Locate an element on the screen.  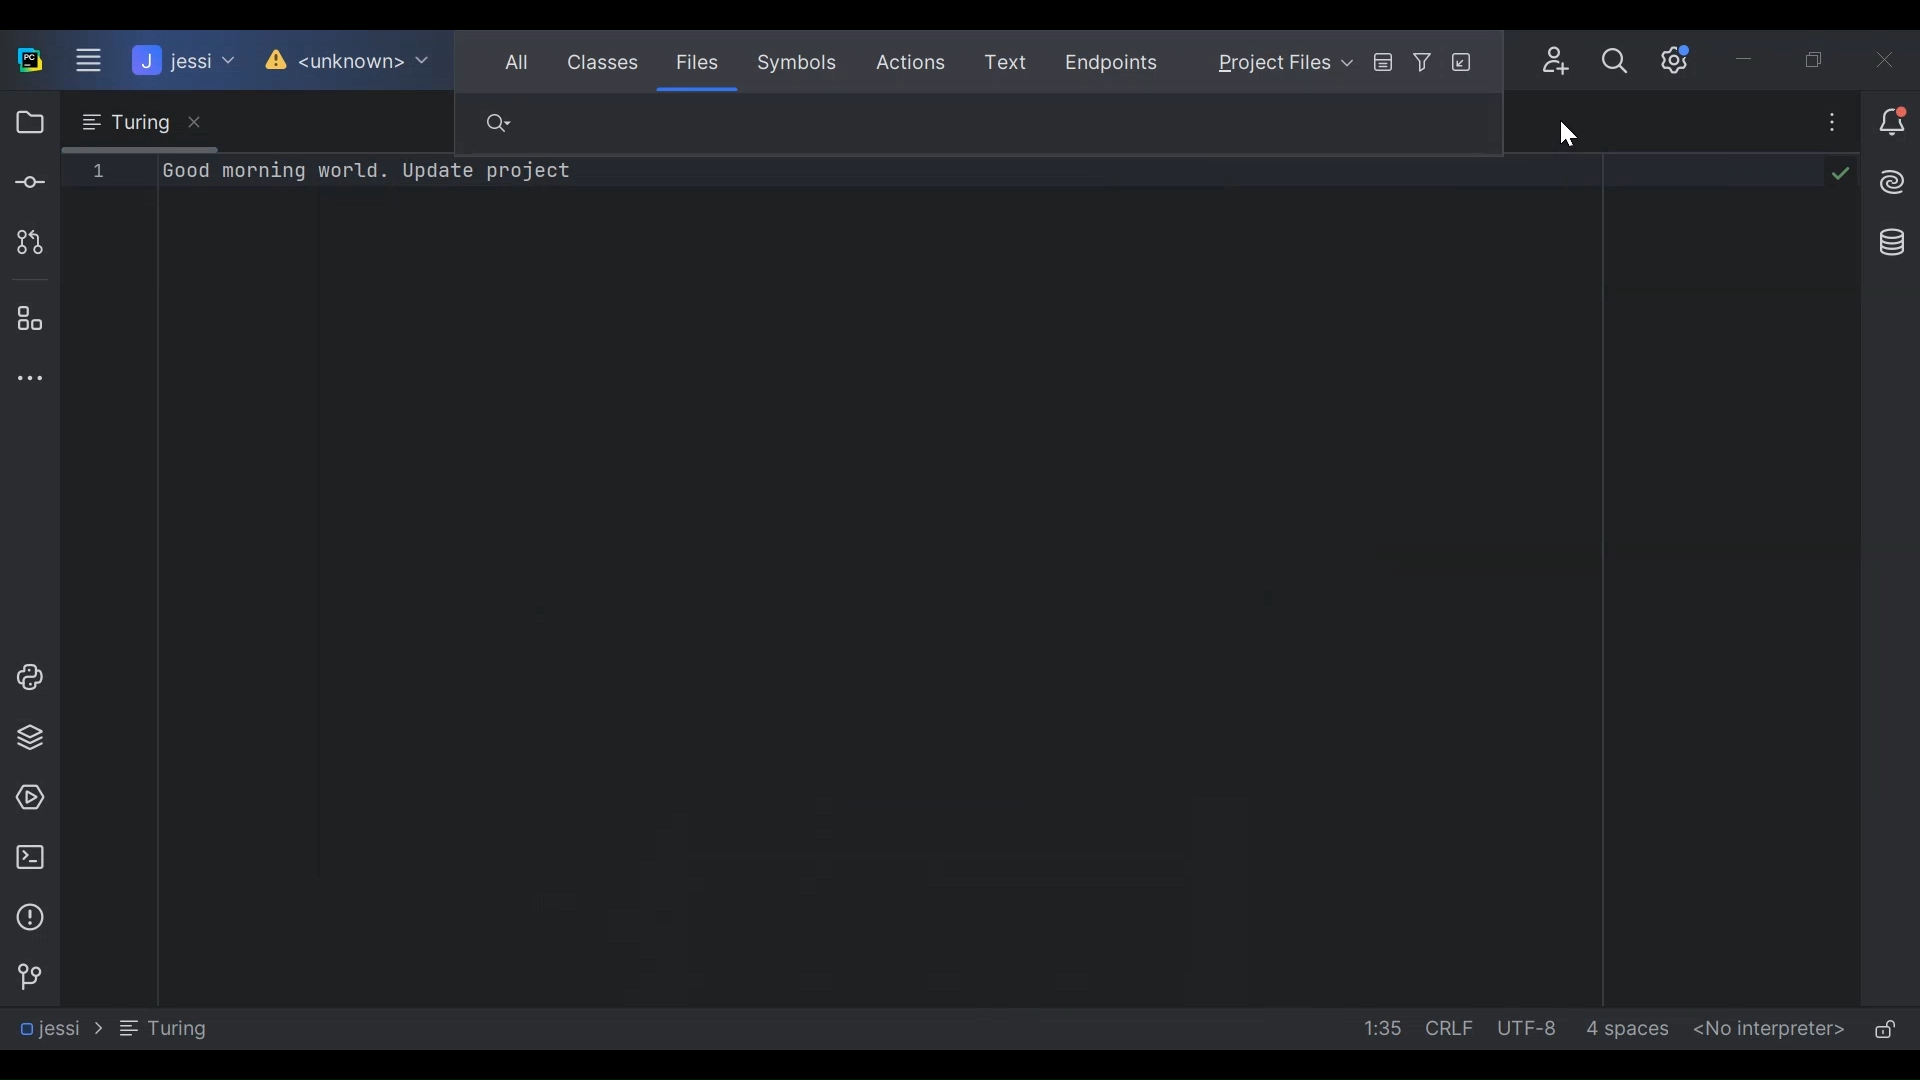
AI Assistant is located at coordinates (1896, 184).